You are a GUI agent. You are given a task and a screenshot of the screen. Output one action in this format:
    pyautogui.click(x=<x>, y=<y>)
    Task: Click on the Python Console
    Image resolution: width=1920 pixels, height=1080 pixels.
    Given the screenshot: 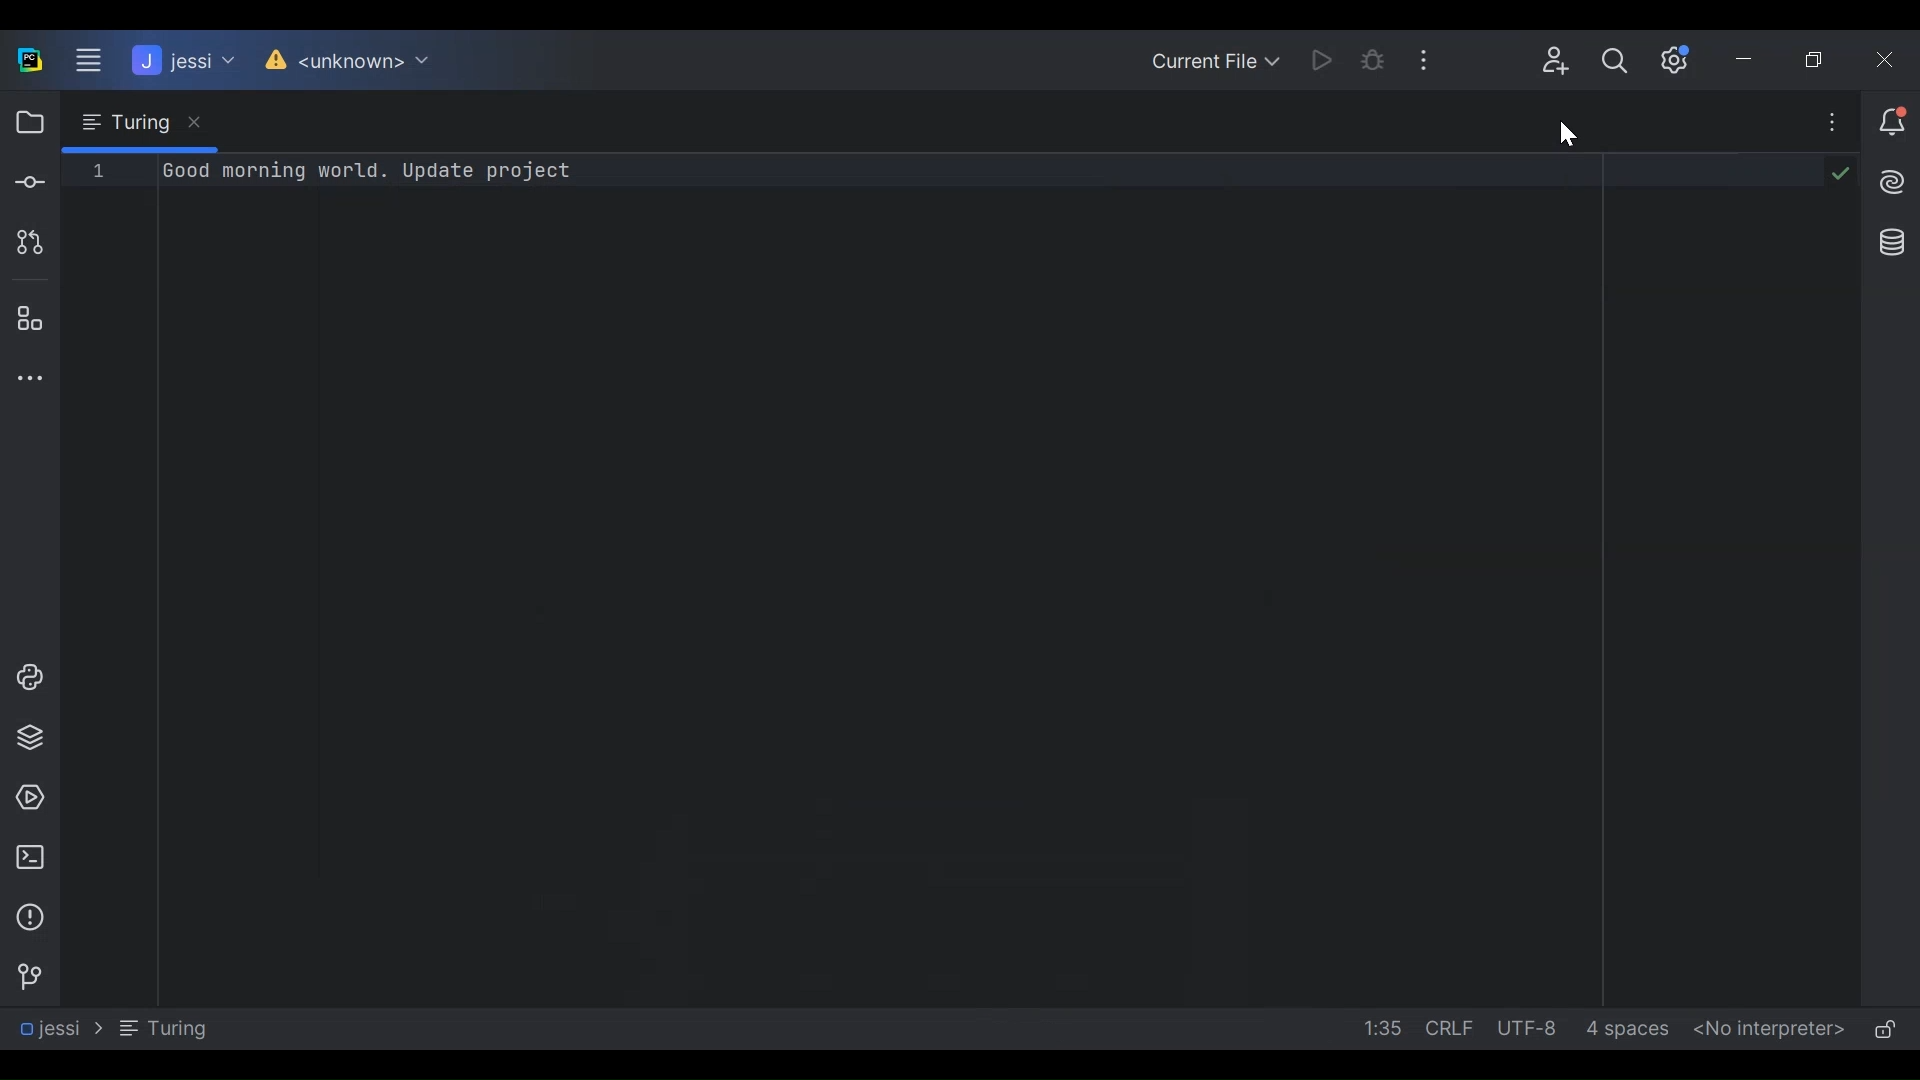 What is the action you would take?
    pyautogui.click(x=25, y=676)
    